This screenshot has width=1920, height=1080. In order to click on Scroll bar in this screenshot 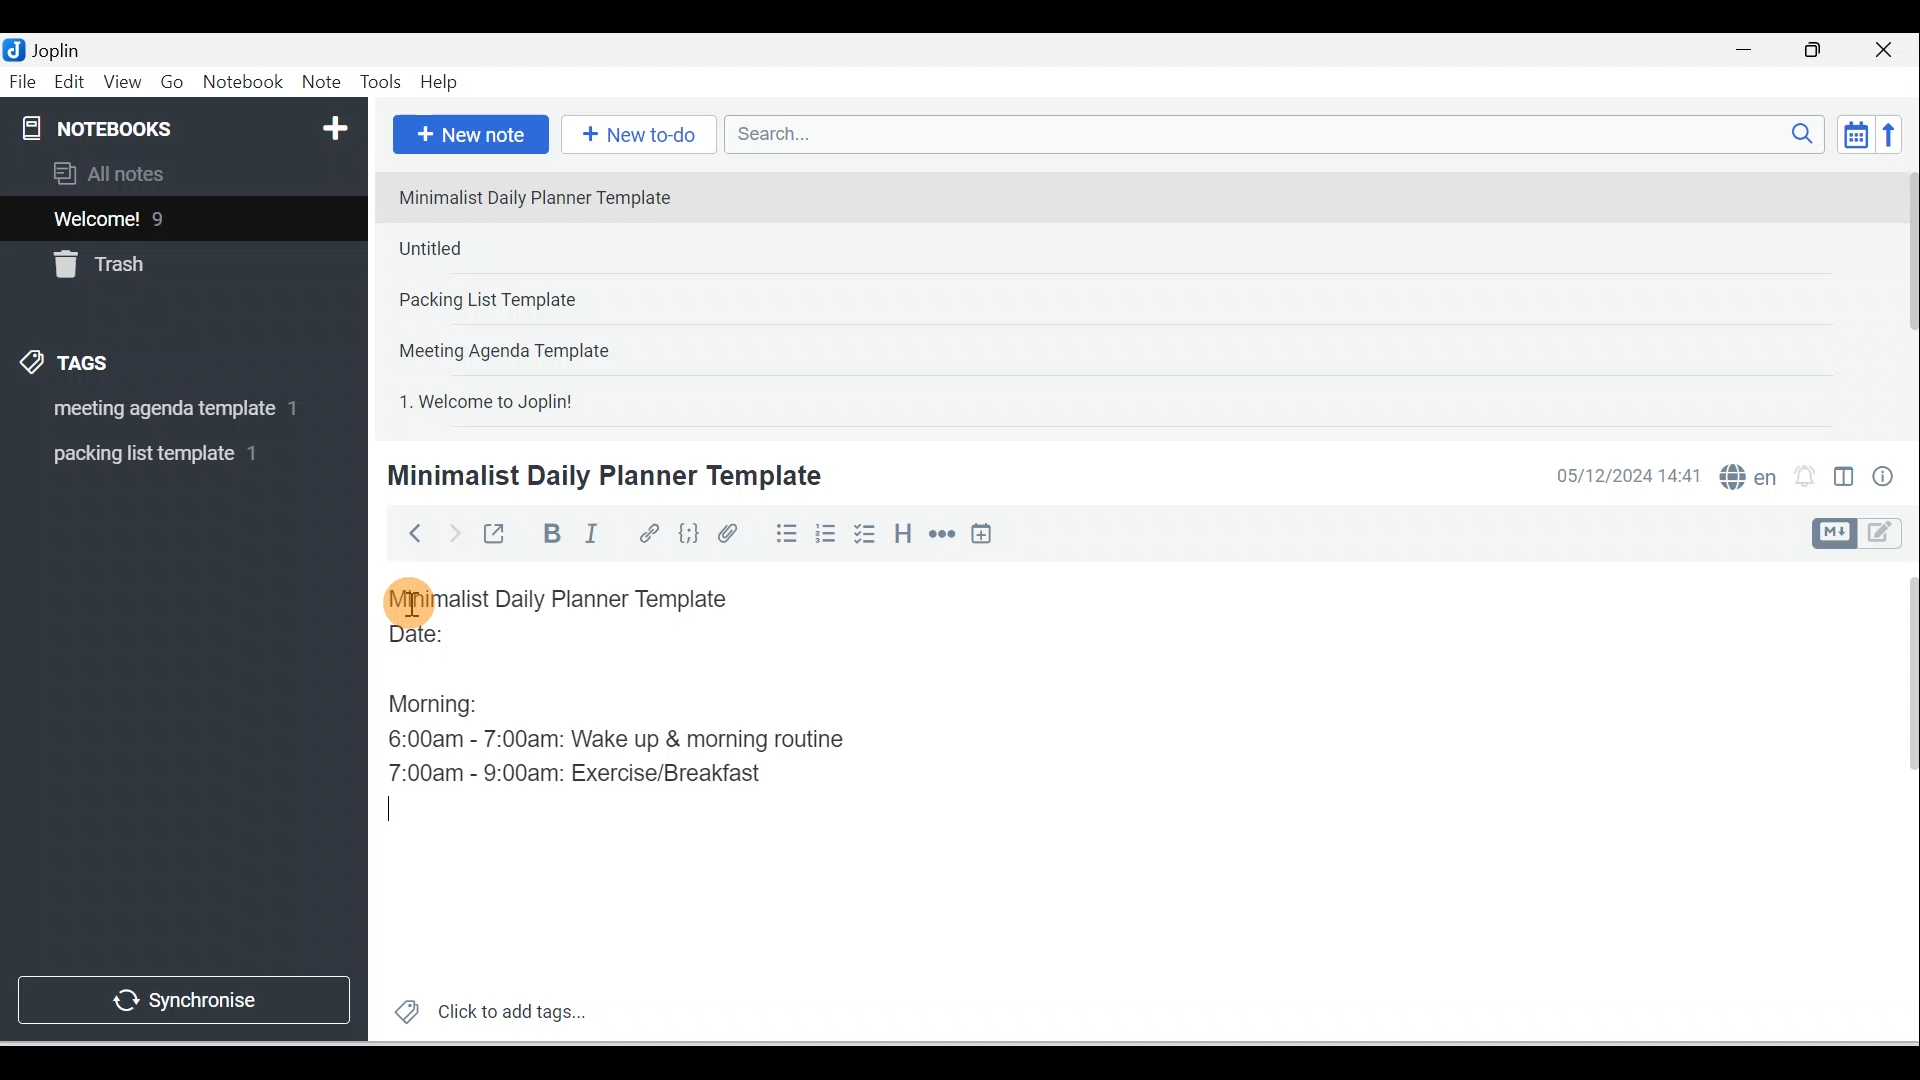, I will do `click(1904, 296)`.